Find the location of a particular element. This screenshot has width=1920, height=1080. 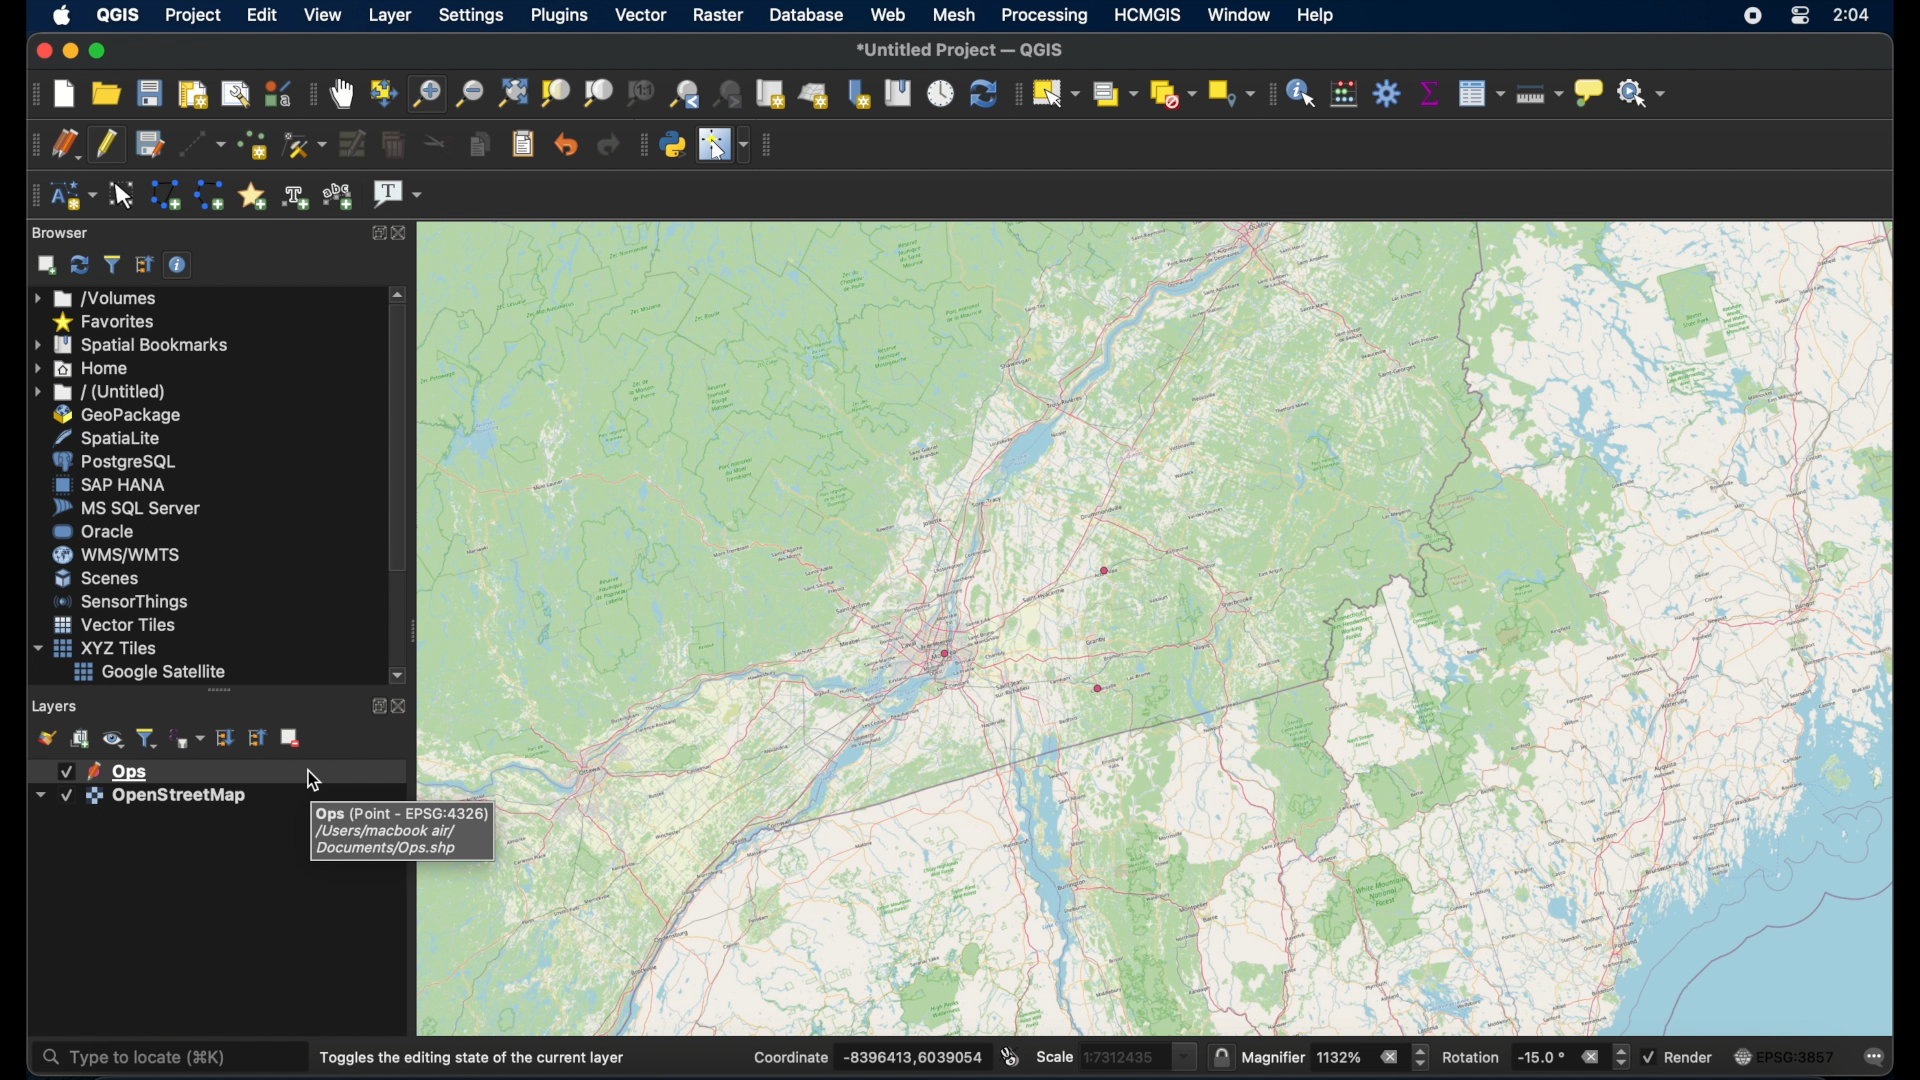

spatiallite is located at coordinates (103, 437).